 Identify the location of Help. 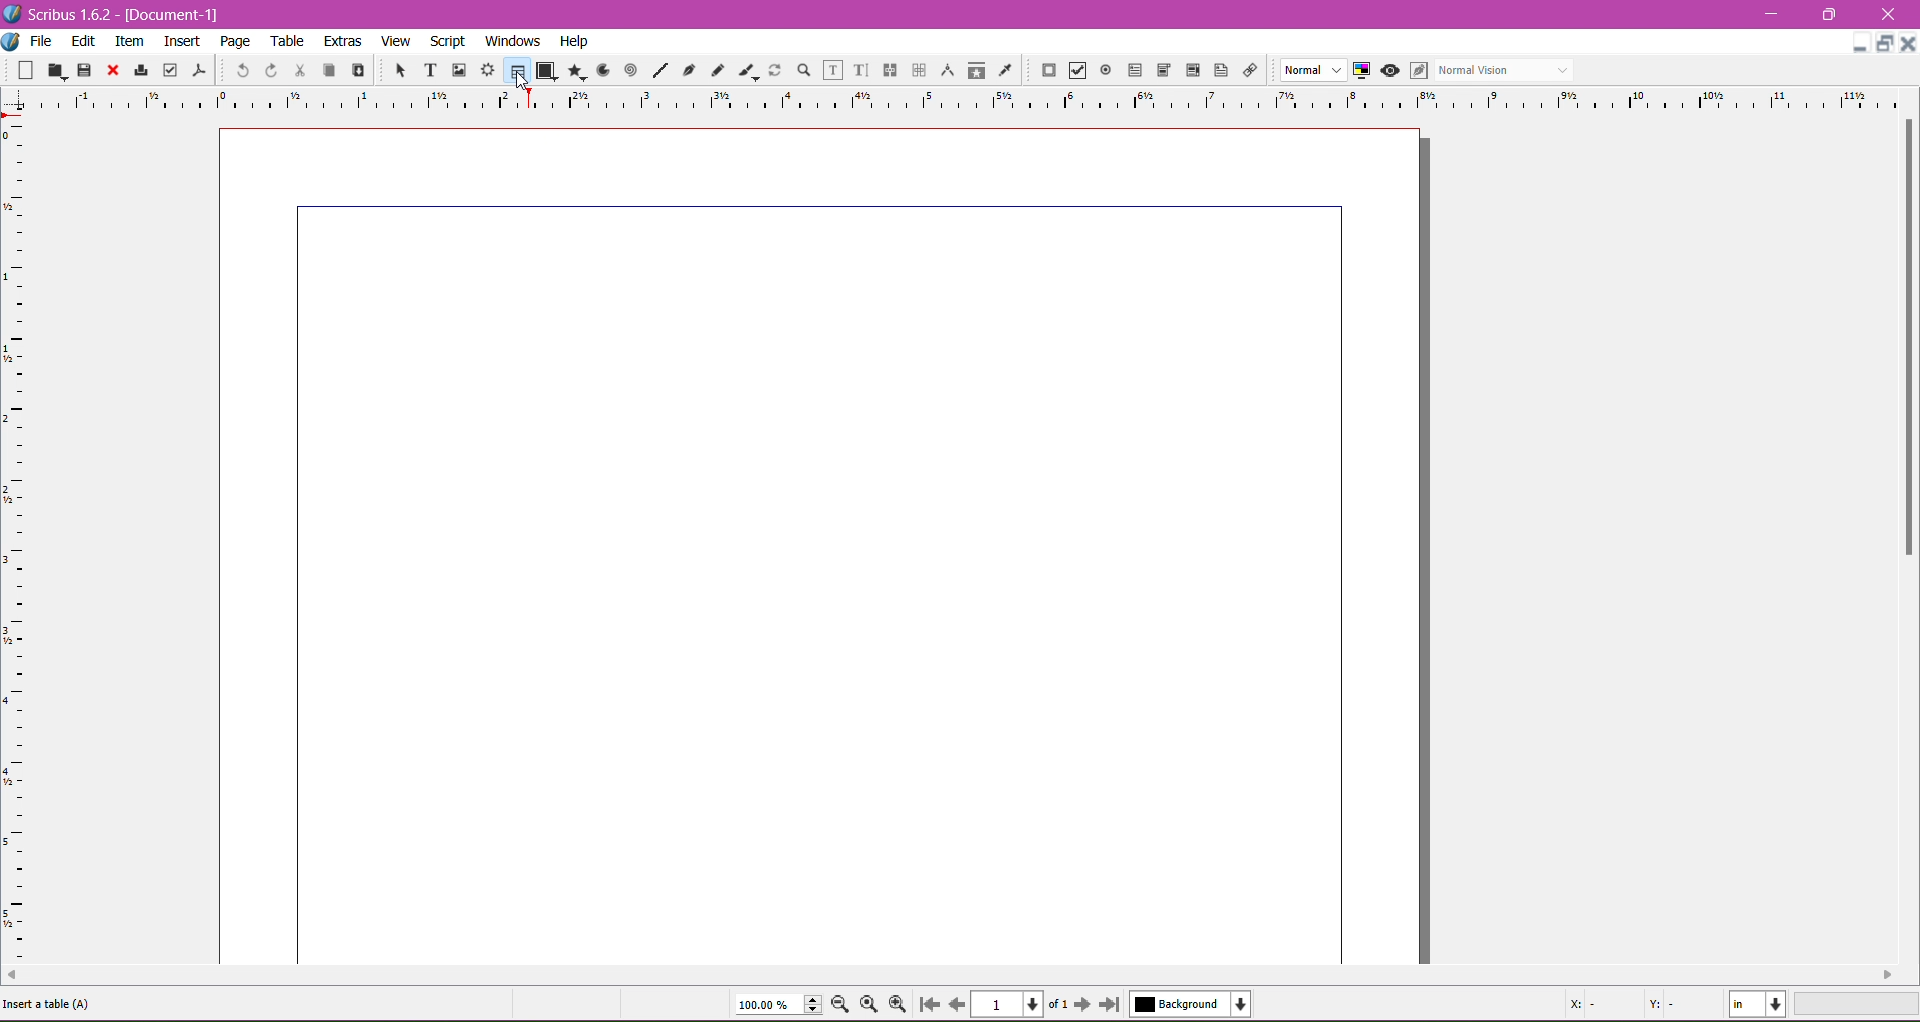
(574, 42).